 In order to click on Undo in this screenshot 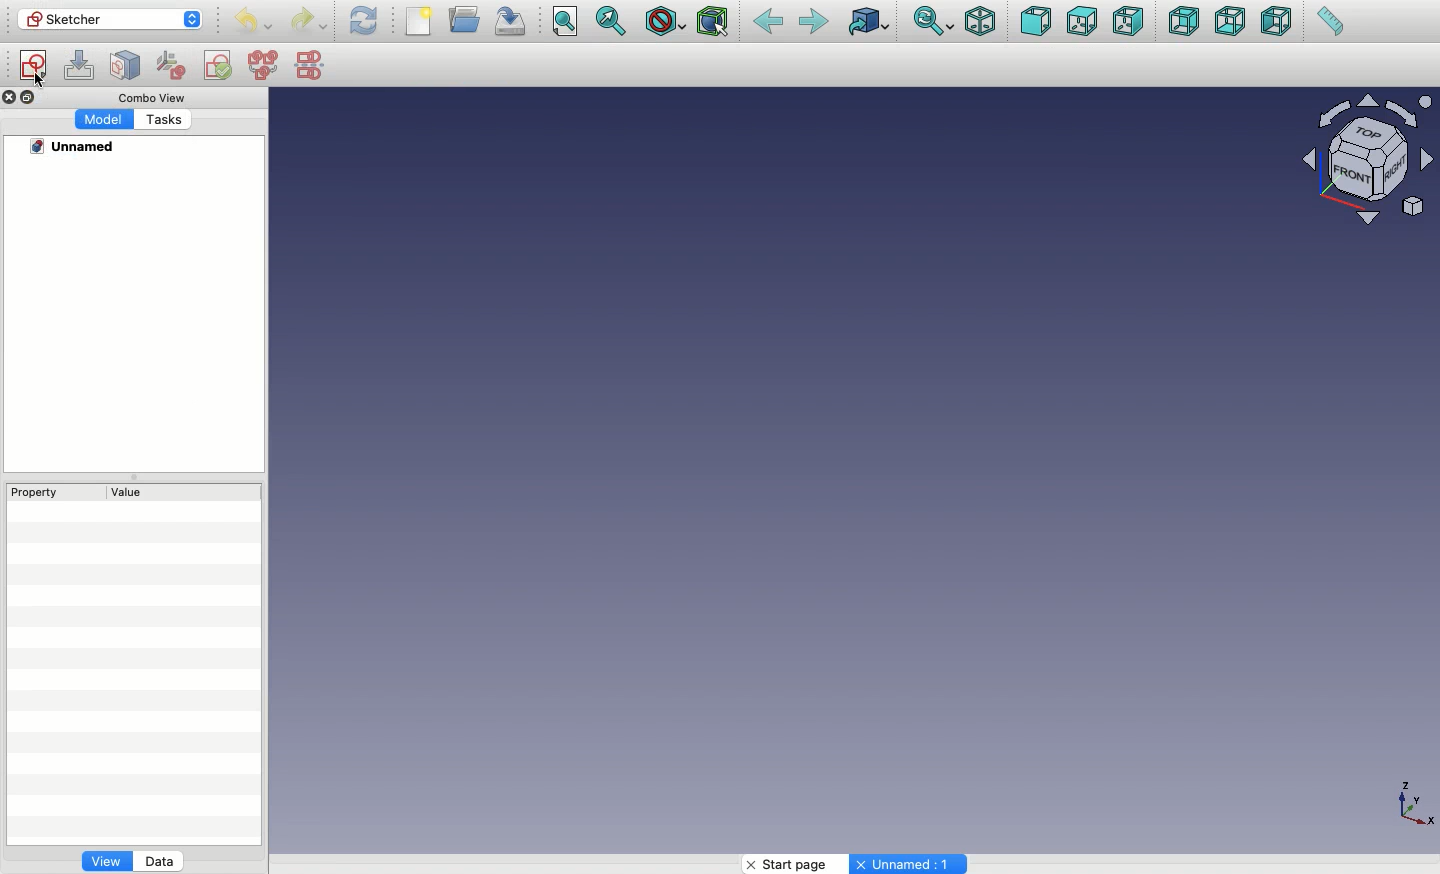, I will do `click(251, 22)`.